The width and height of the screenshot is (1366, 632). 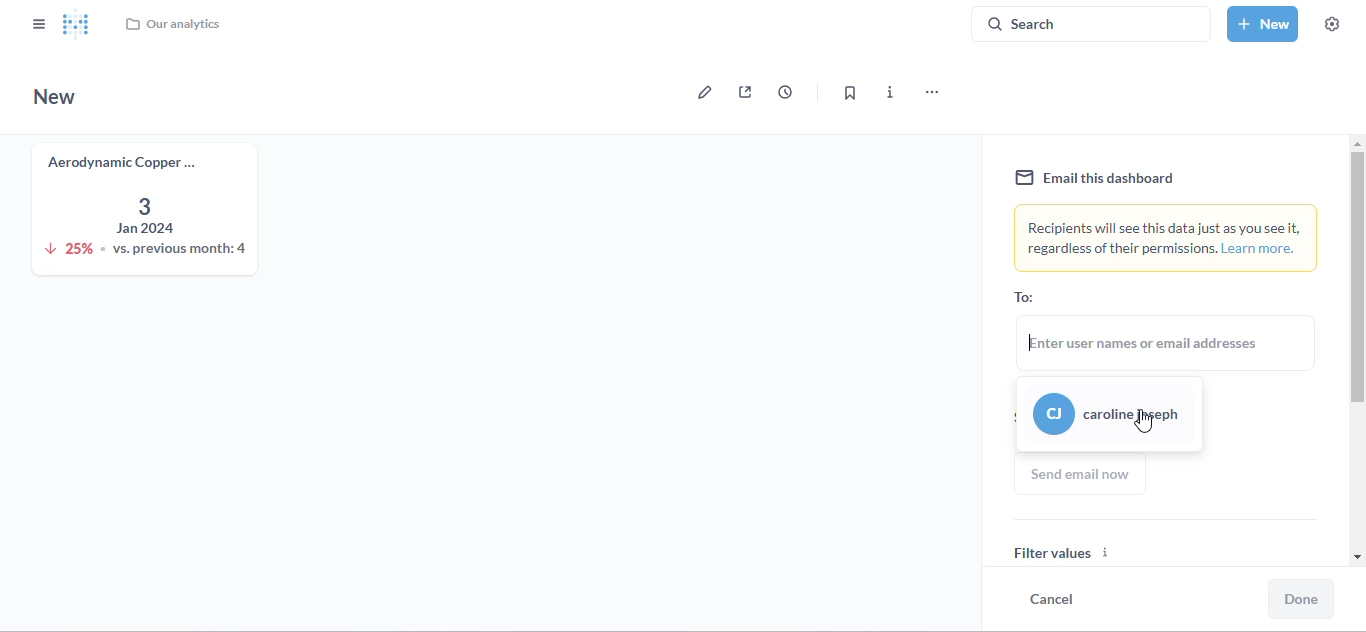 What do you see at coordinates (1095, 178) in the screenshot?
I see `email this dashboard` at bounding box center [1095, 178].